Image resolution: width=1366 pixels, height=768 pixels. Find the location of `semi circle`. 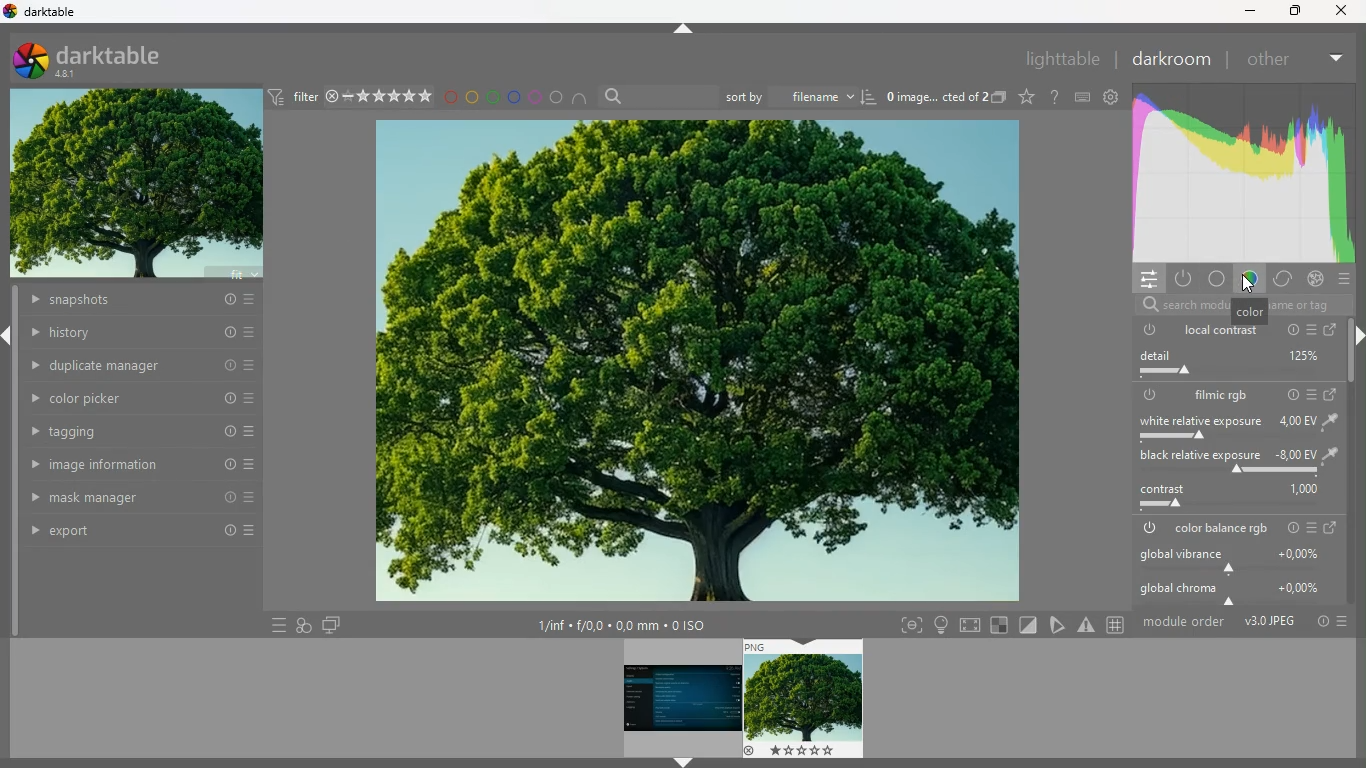

semi circle is located at coordinates (585, 101).